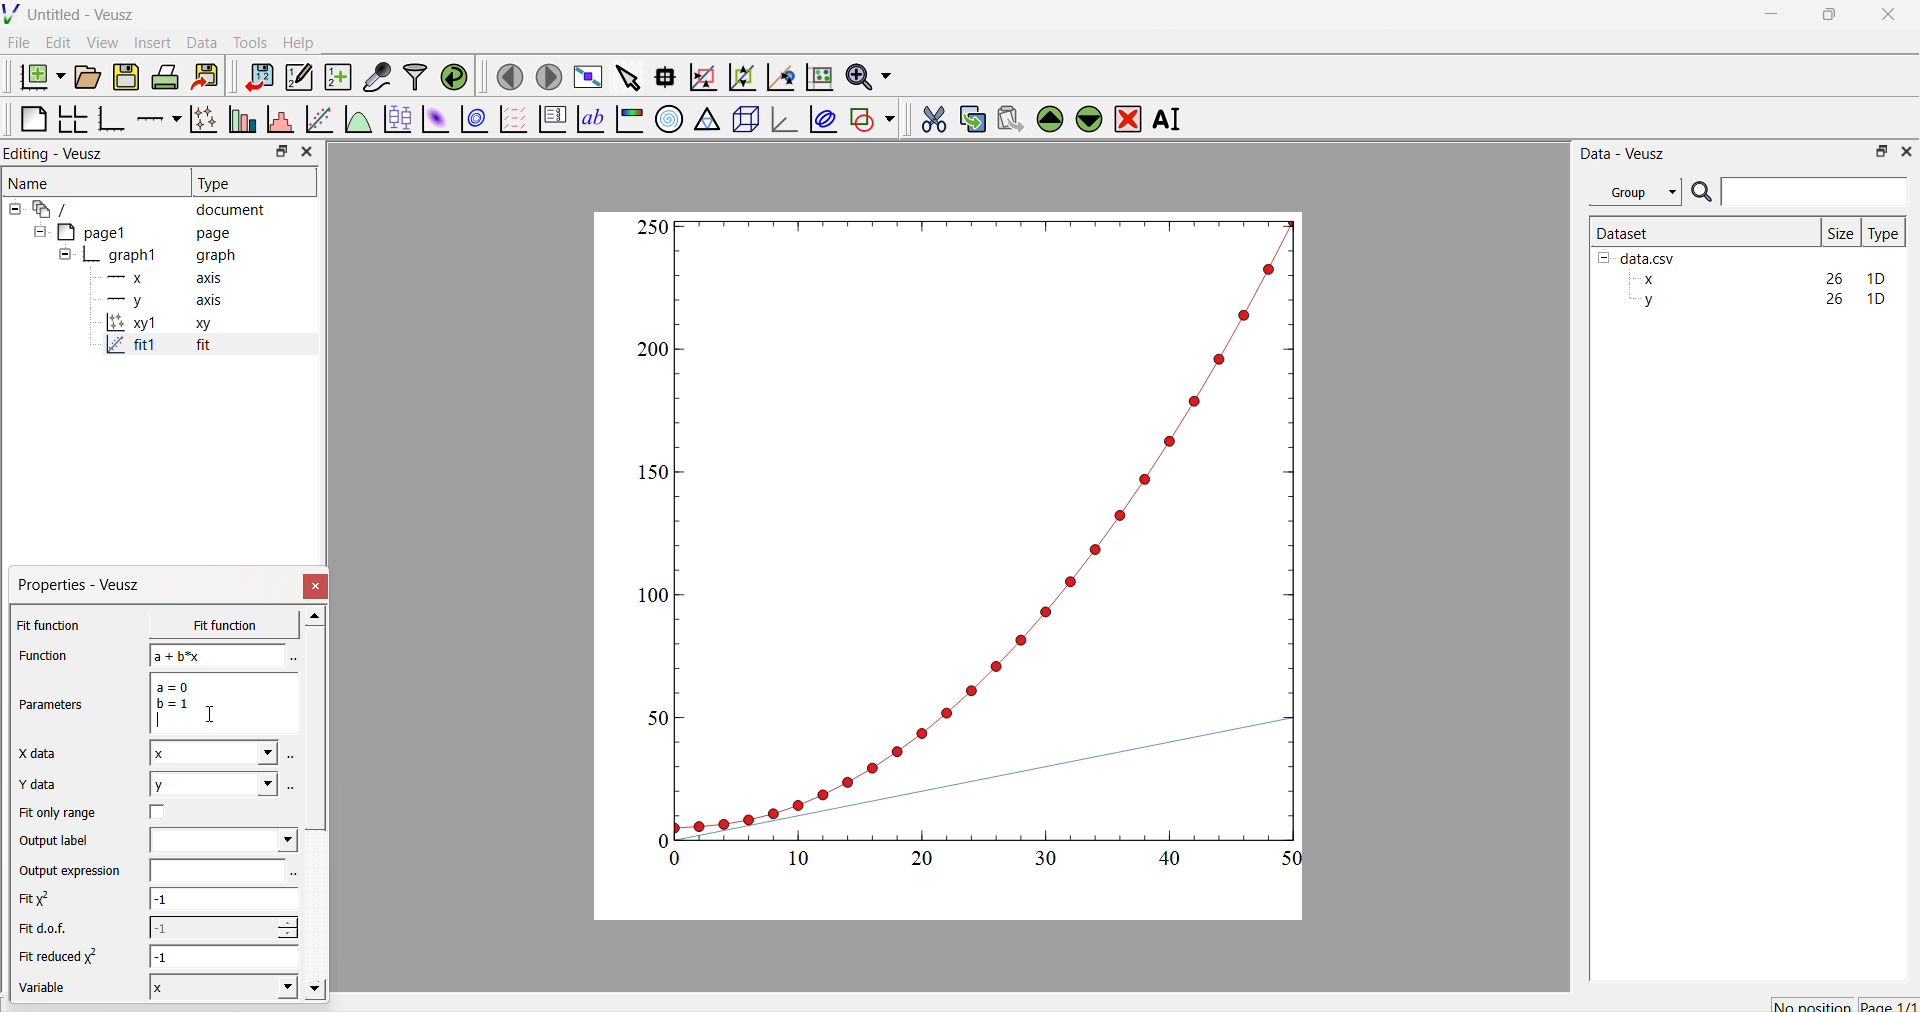 This screenshot has width=1920, height=1012. I want to click on Cursor, so click(213, 715).